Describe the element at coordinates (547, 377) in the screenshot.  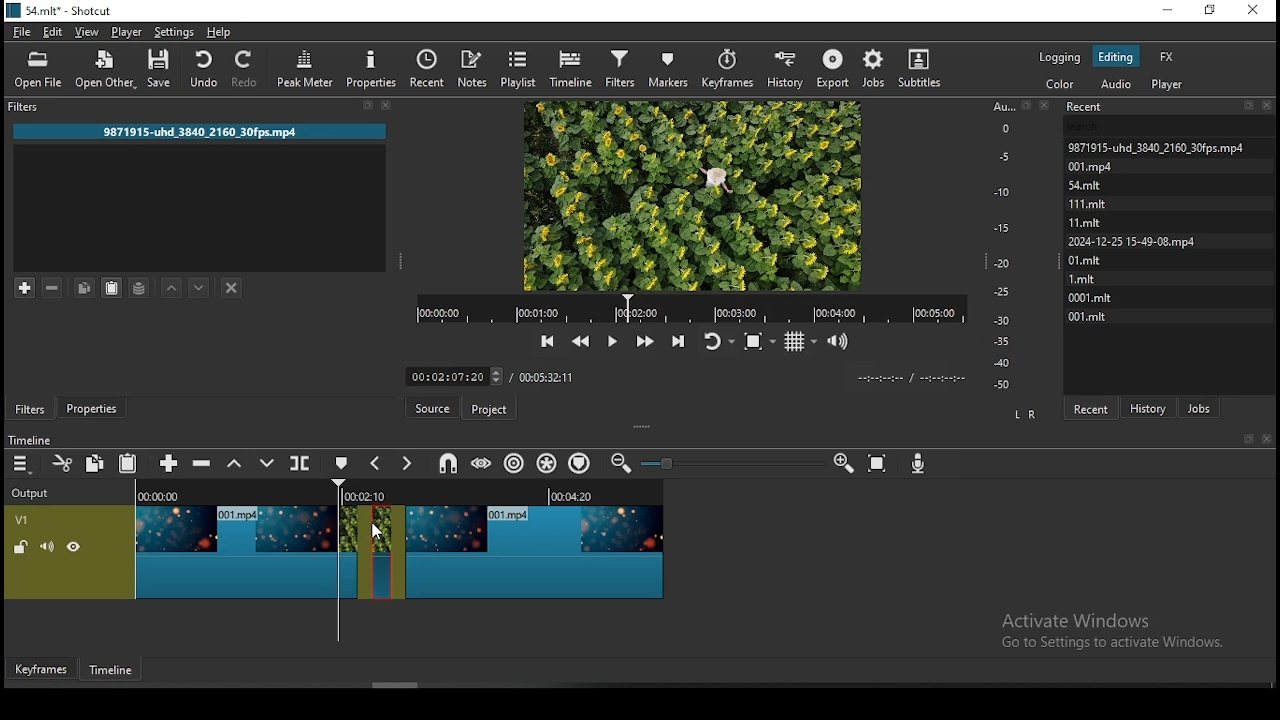
I see `total time` at that location.